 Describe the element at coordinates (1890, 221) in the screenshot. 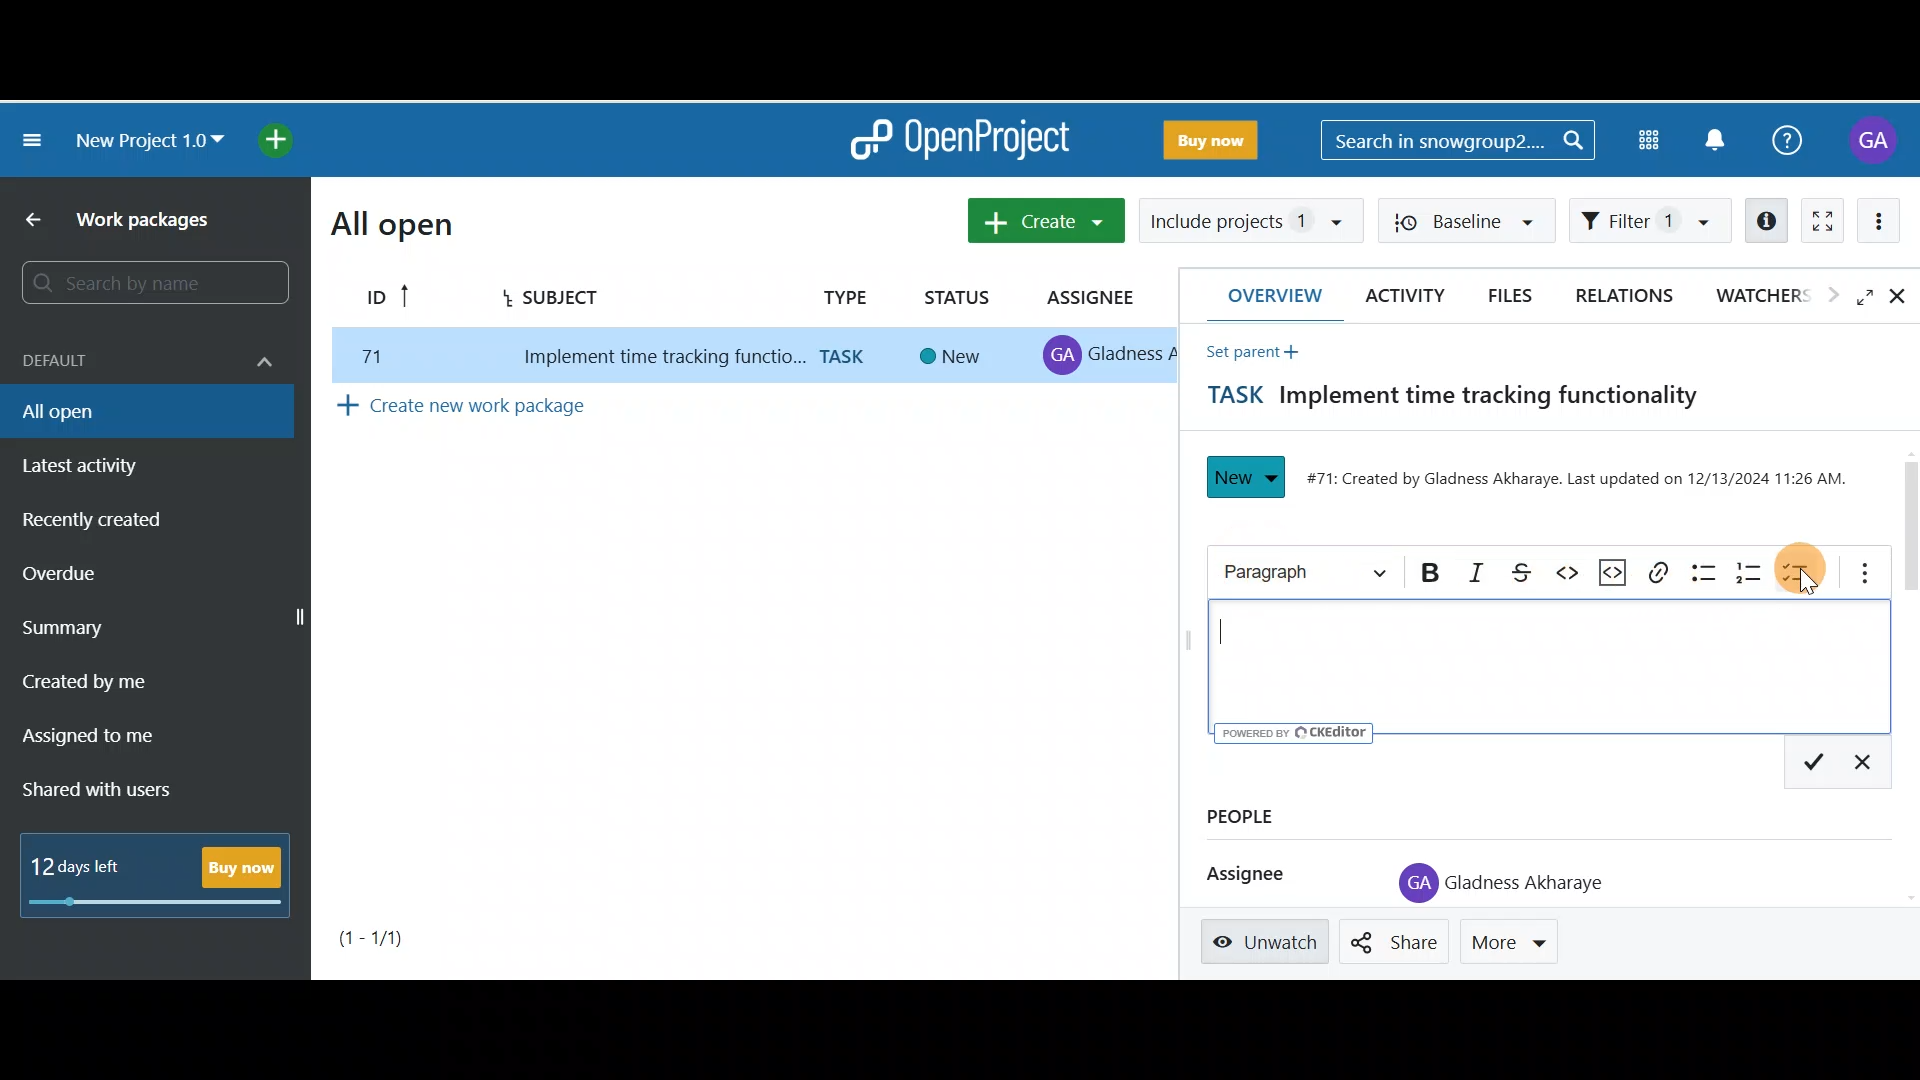

I see `More actions` at that location.